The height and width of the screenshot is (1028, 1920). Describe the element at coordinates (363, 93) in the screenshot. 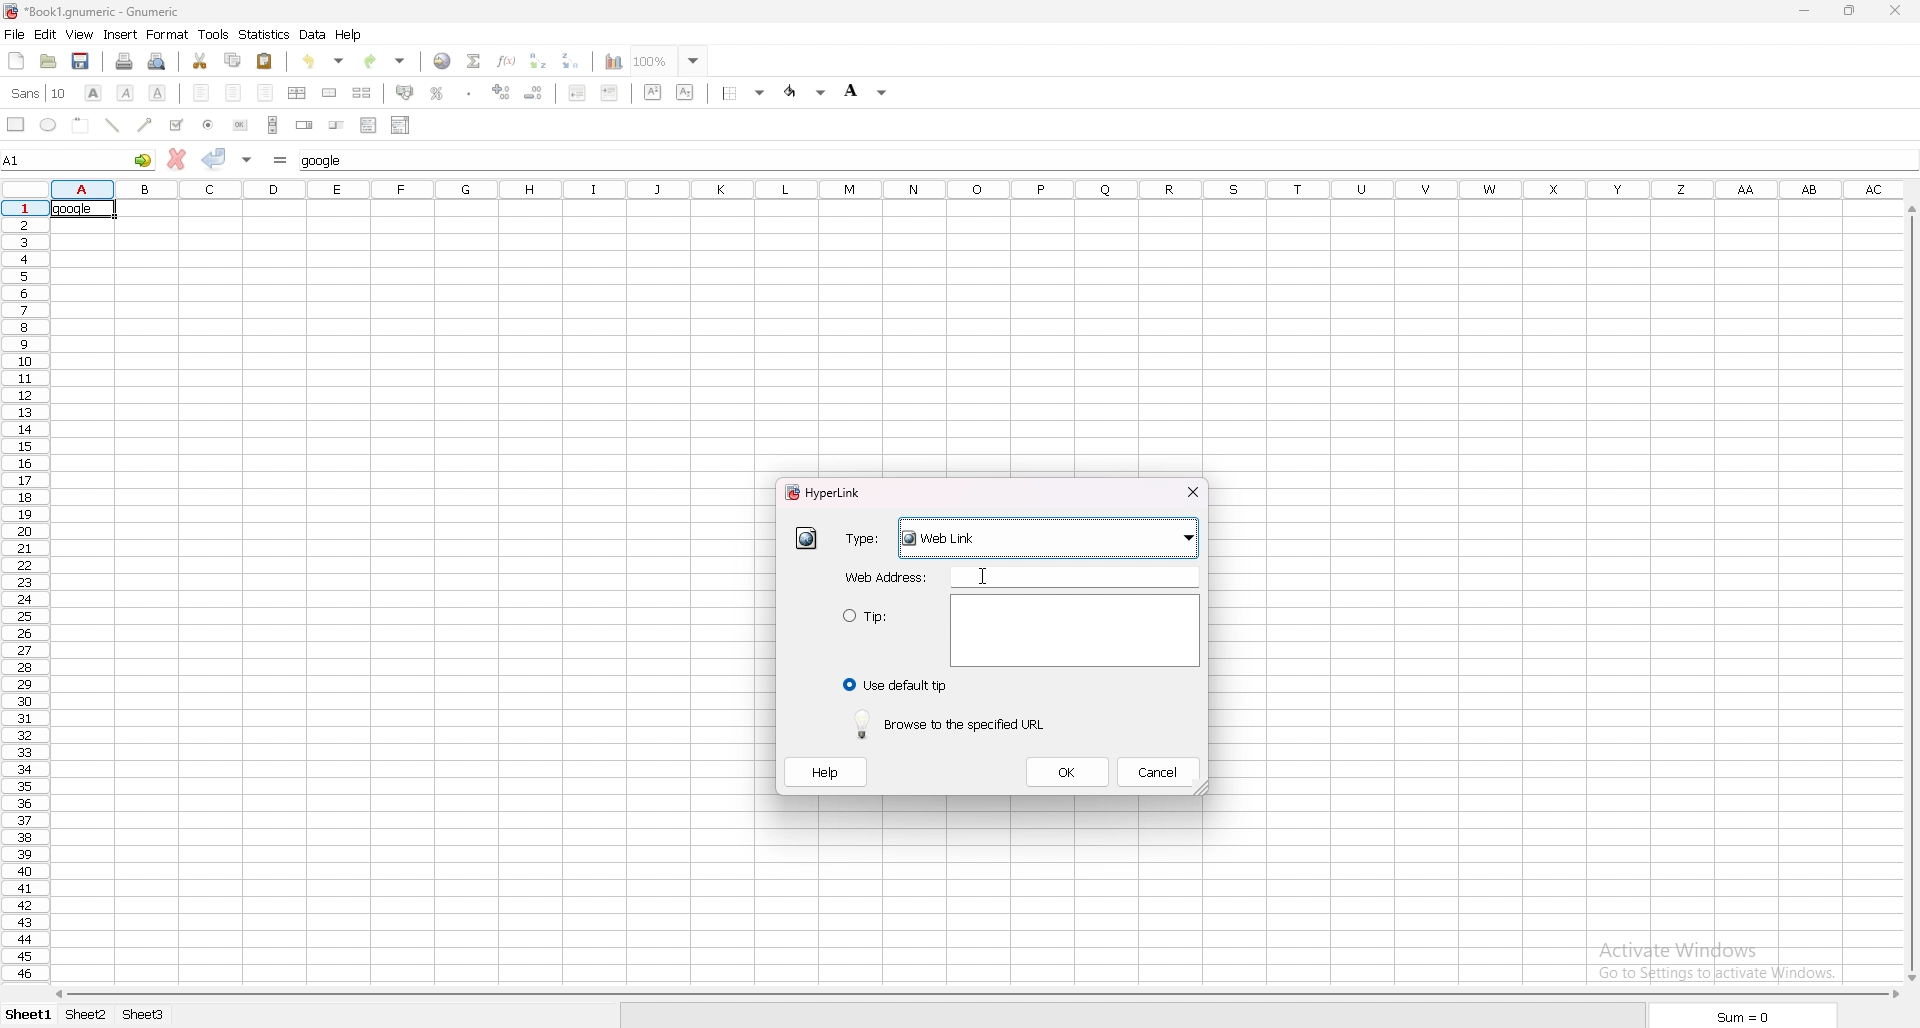

I see `split merged cell` at that location.